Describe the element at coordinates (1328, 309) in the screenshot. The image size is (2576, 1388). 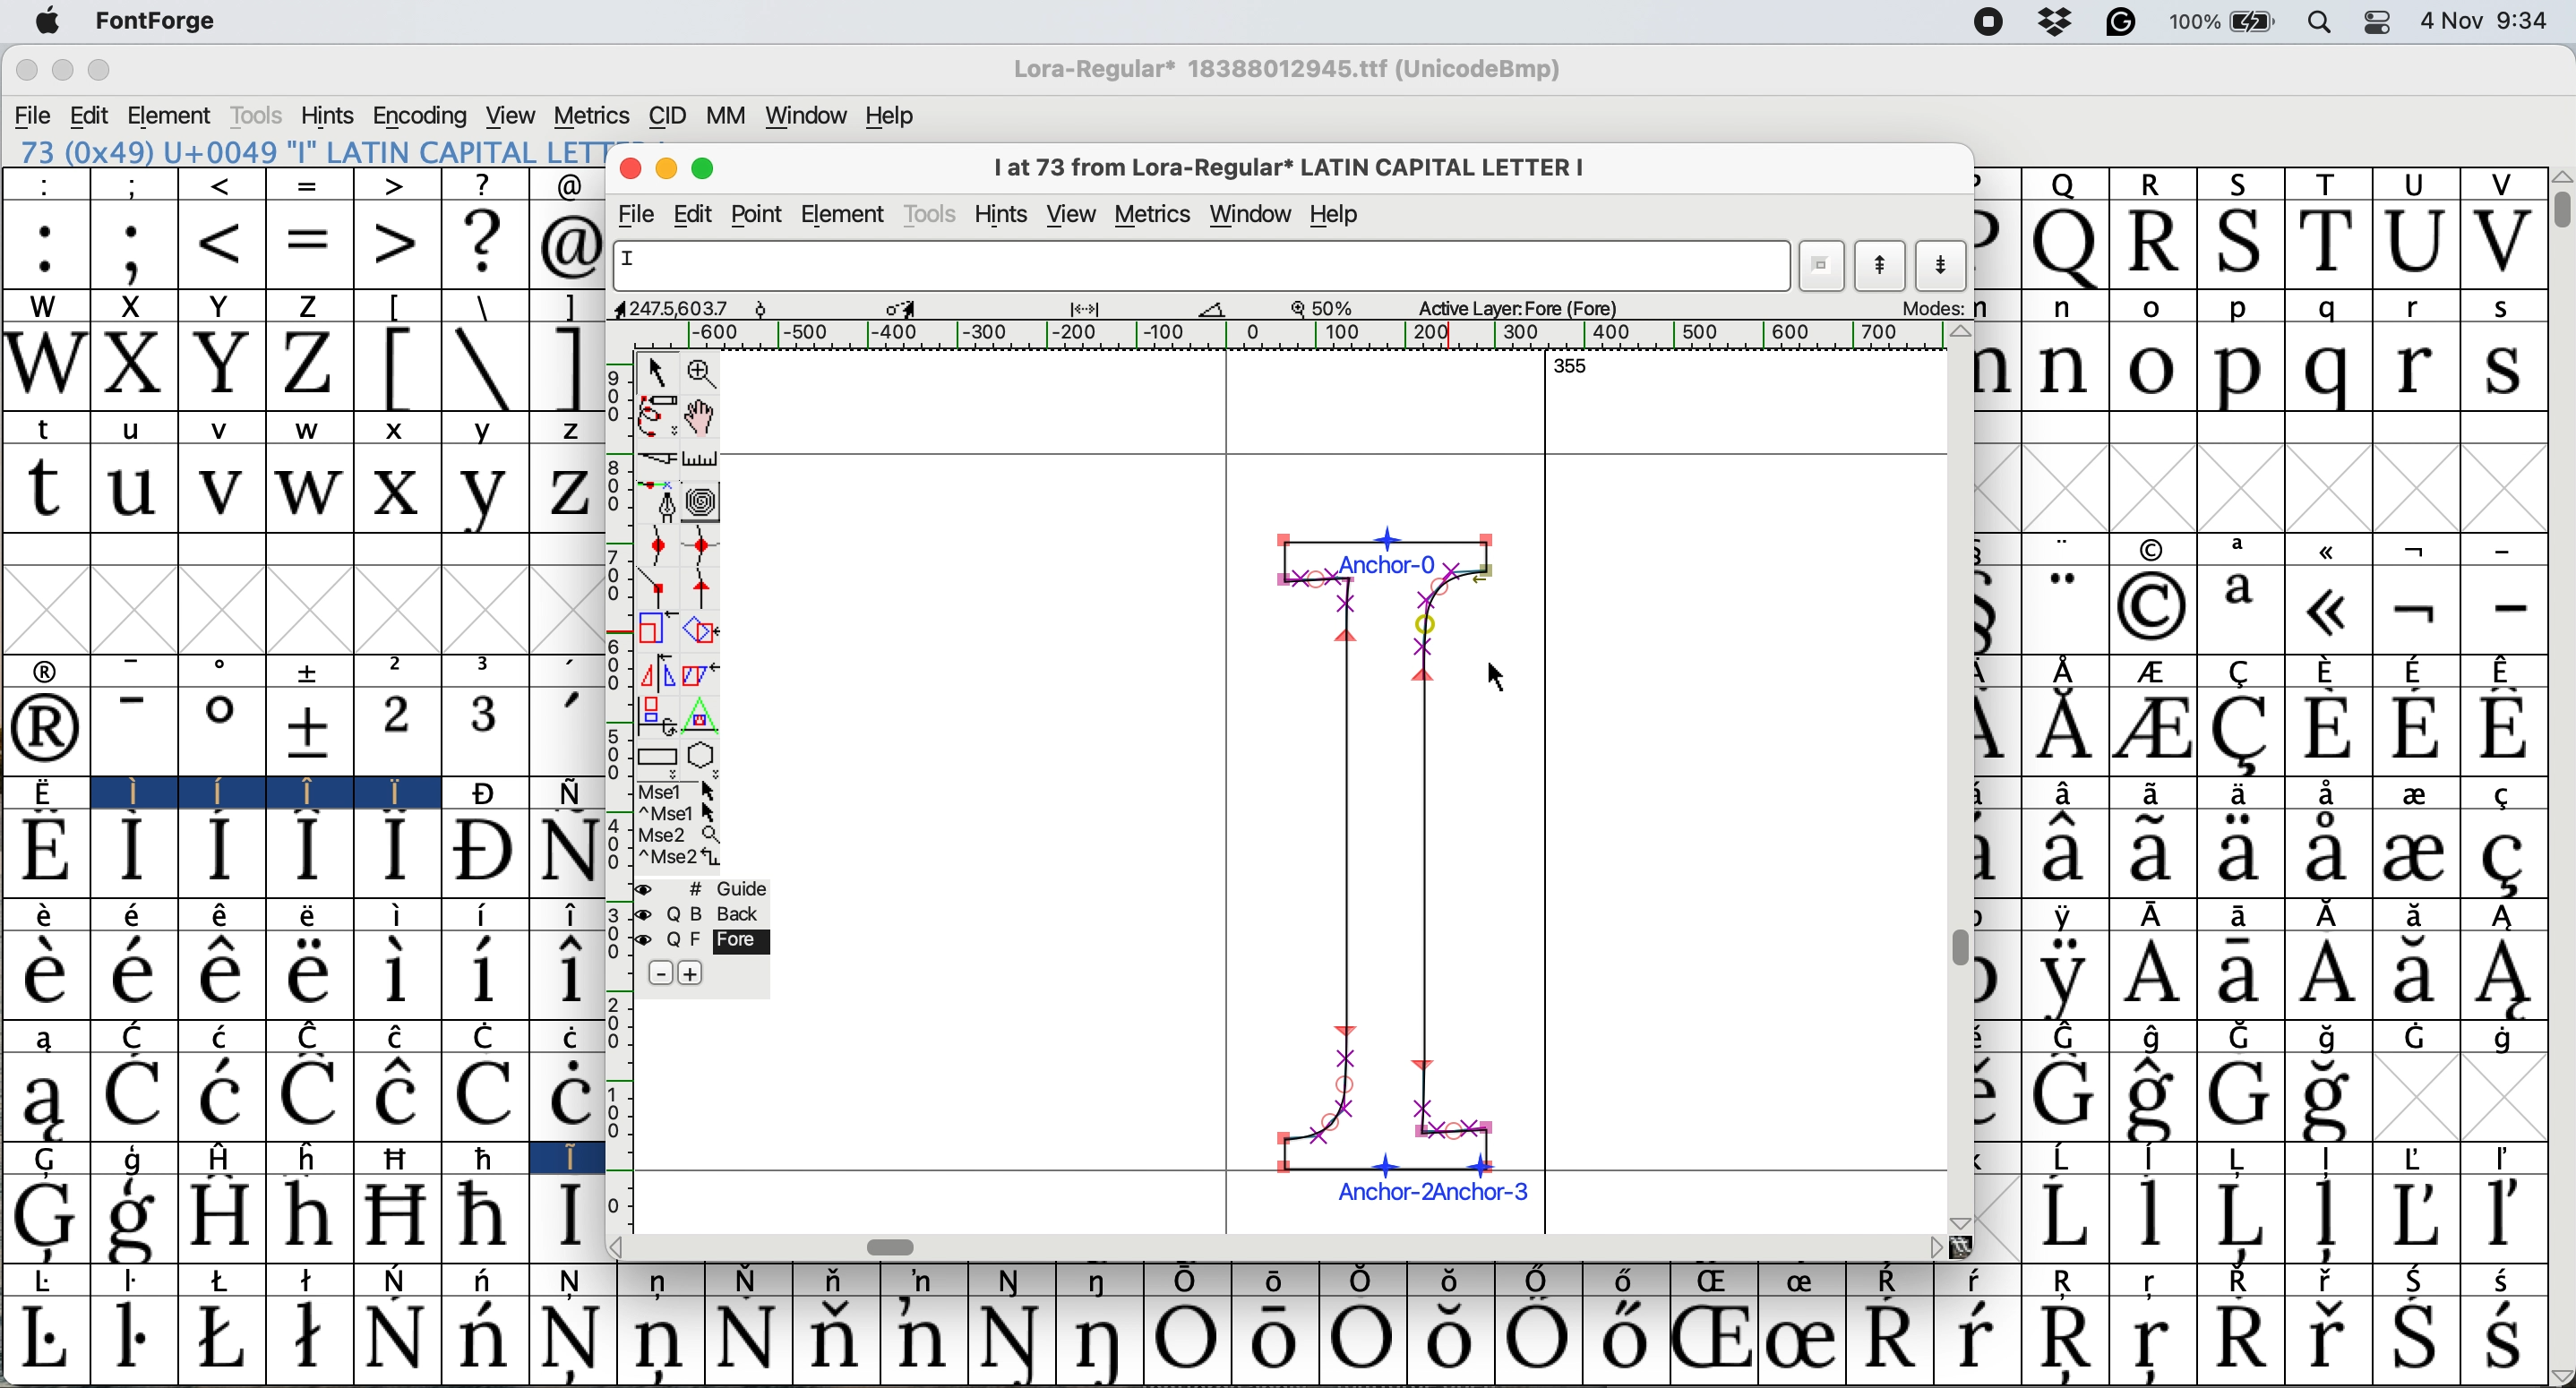
I see `zoom scale` at that location.